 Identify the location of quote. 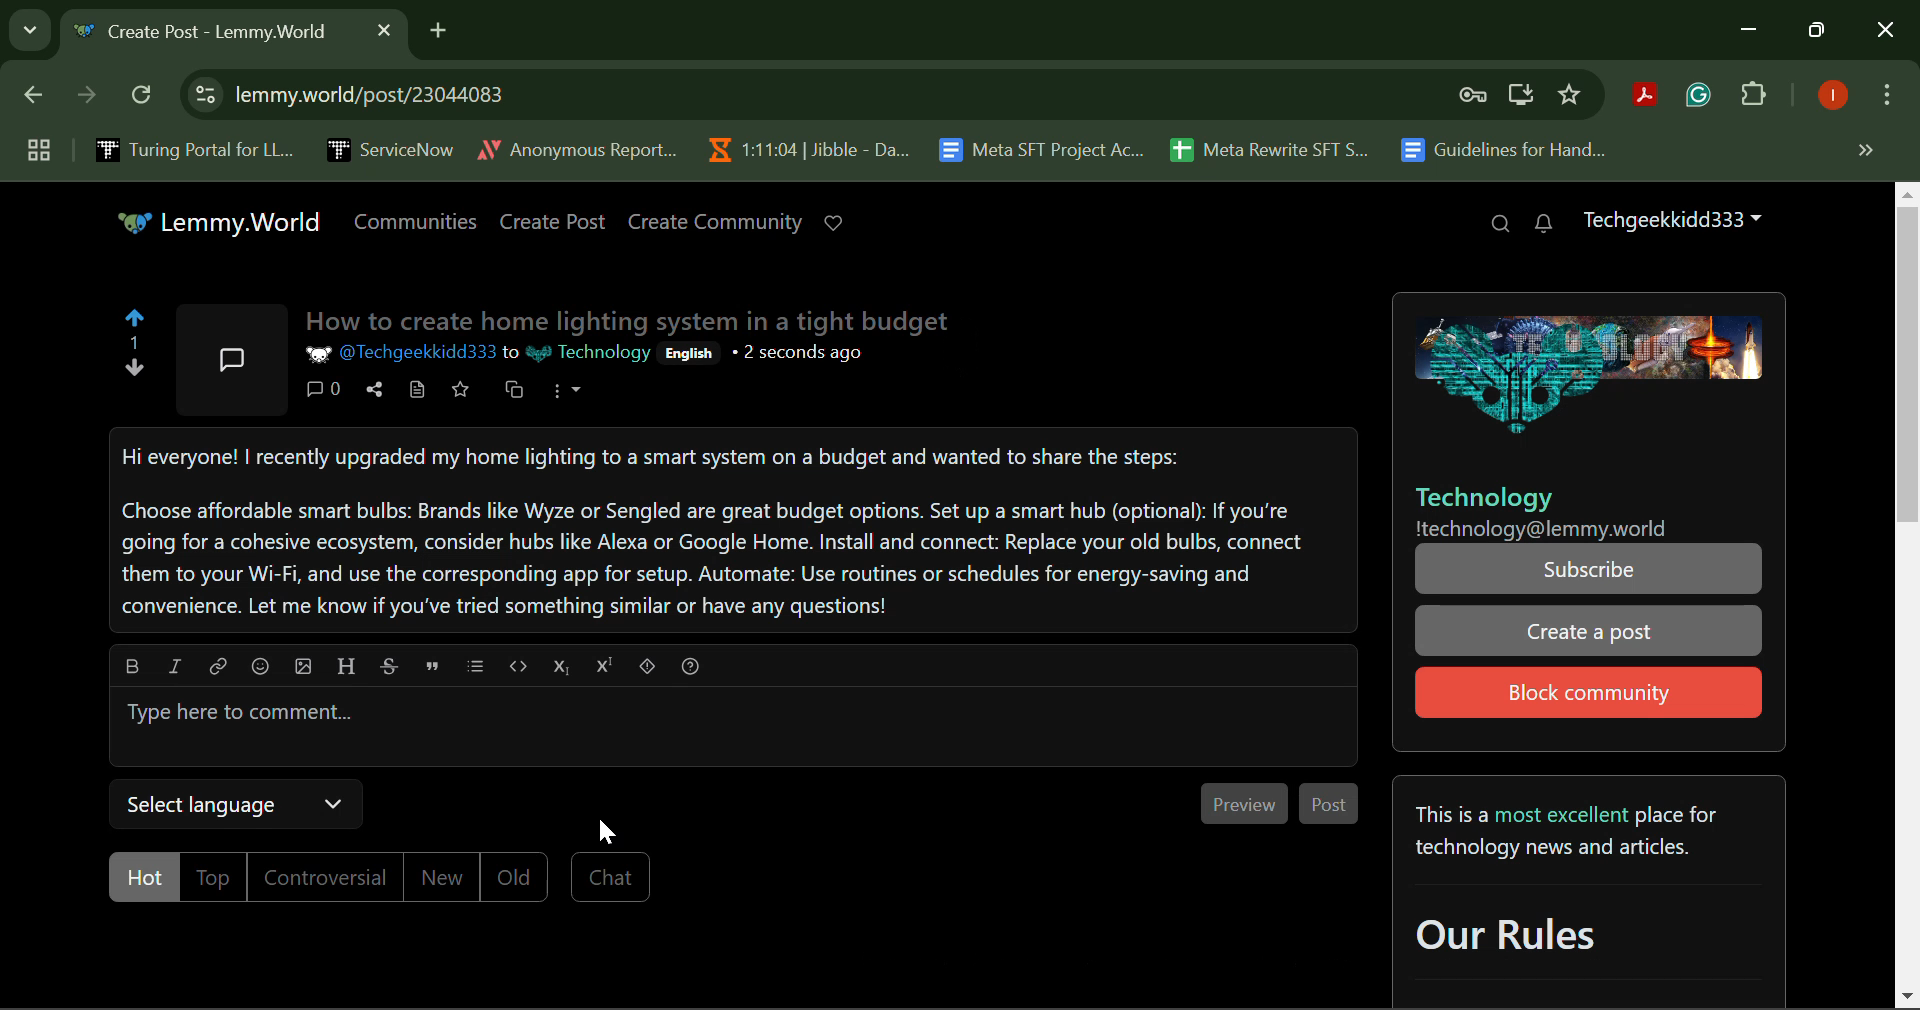
(428, 666).